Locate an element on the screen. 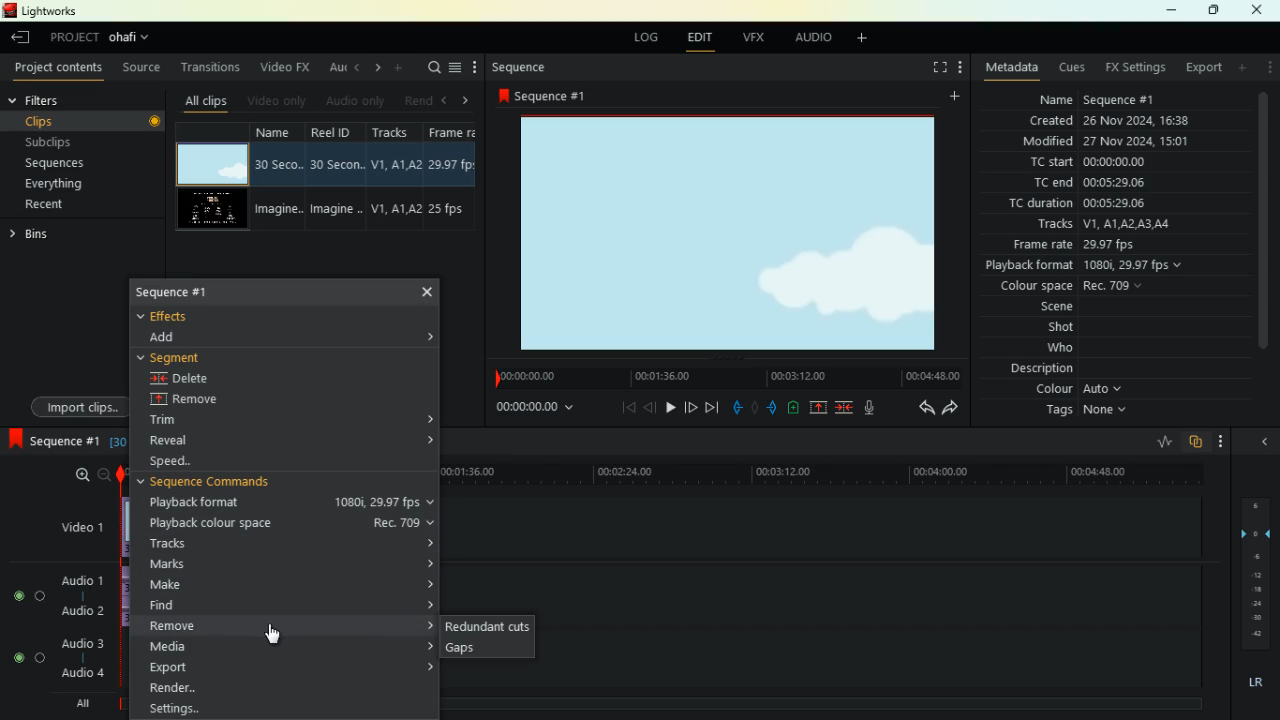  scene is located at coordinates (1062, 308).